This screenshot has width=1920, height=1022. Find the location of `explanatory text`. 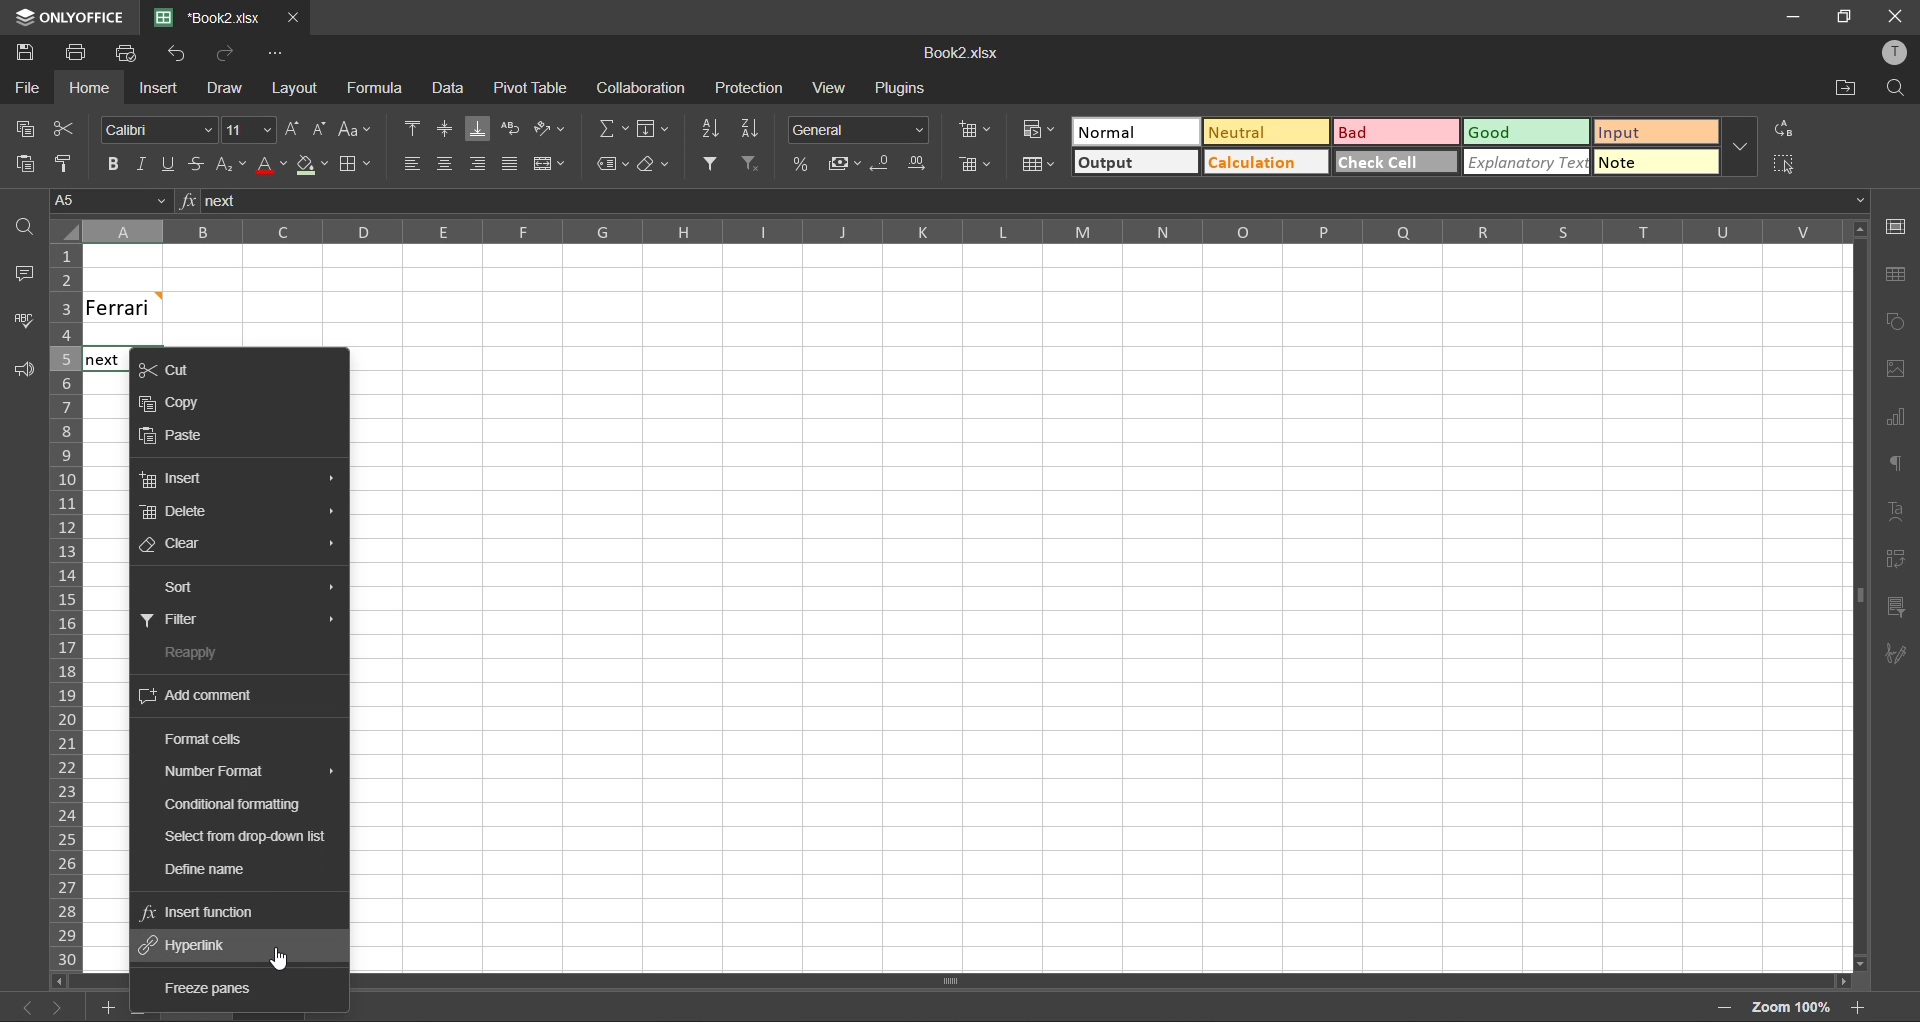

explanatory text is located at coordinates (1523, 164).